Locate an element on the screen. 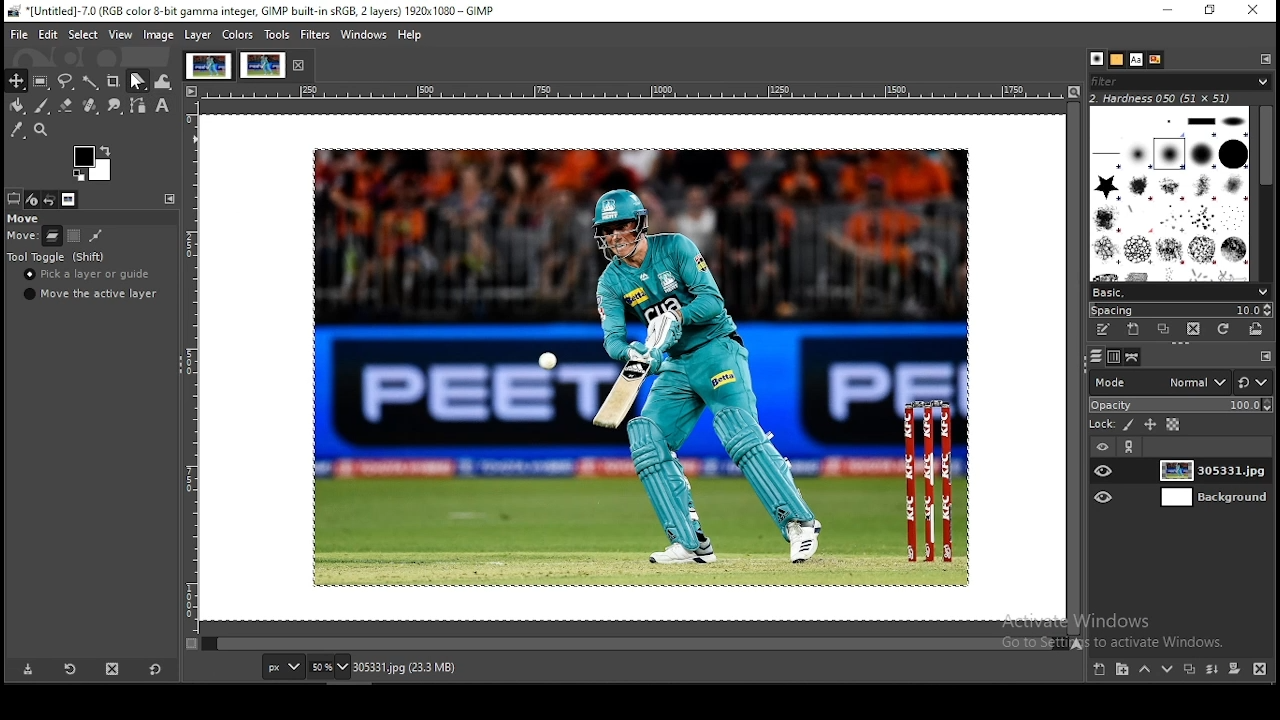  horizontal scale is located at coordinates (632, 93).